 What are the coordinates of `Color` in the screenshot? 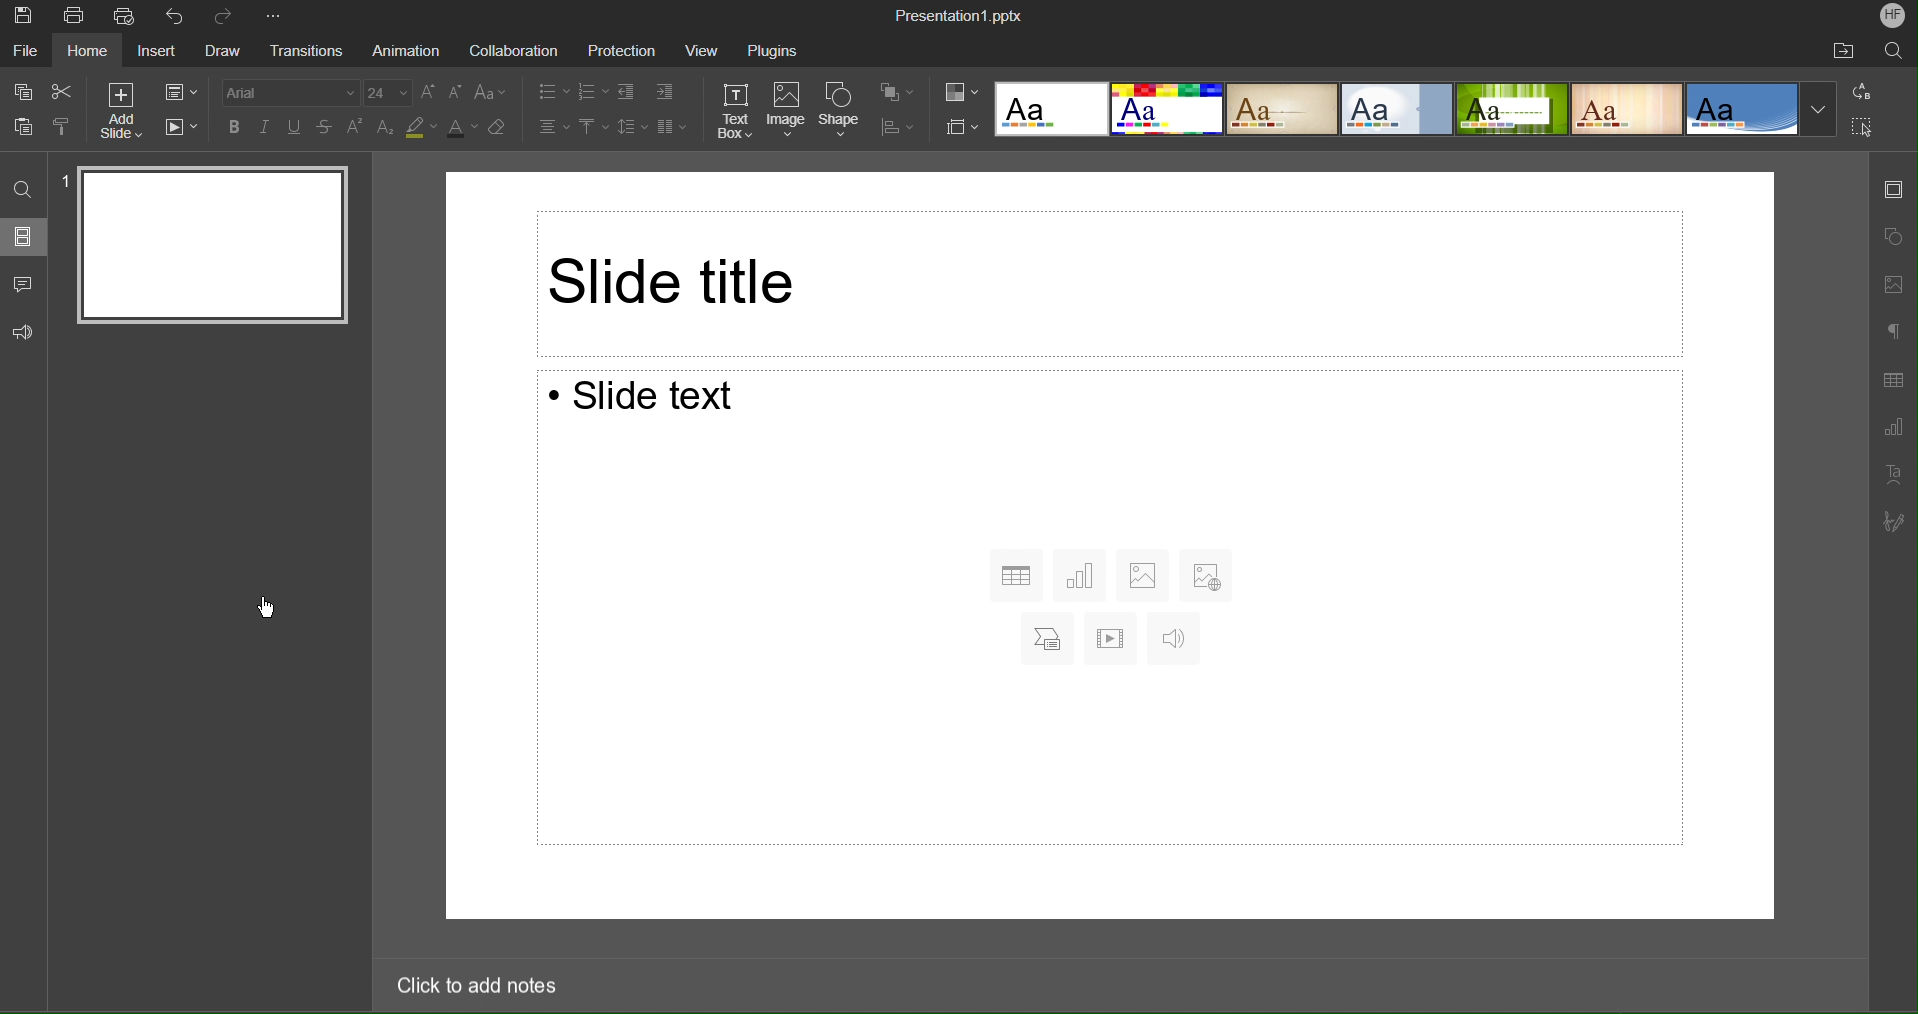 It's located at (961, 91).